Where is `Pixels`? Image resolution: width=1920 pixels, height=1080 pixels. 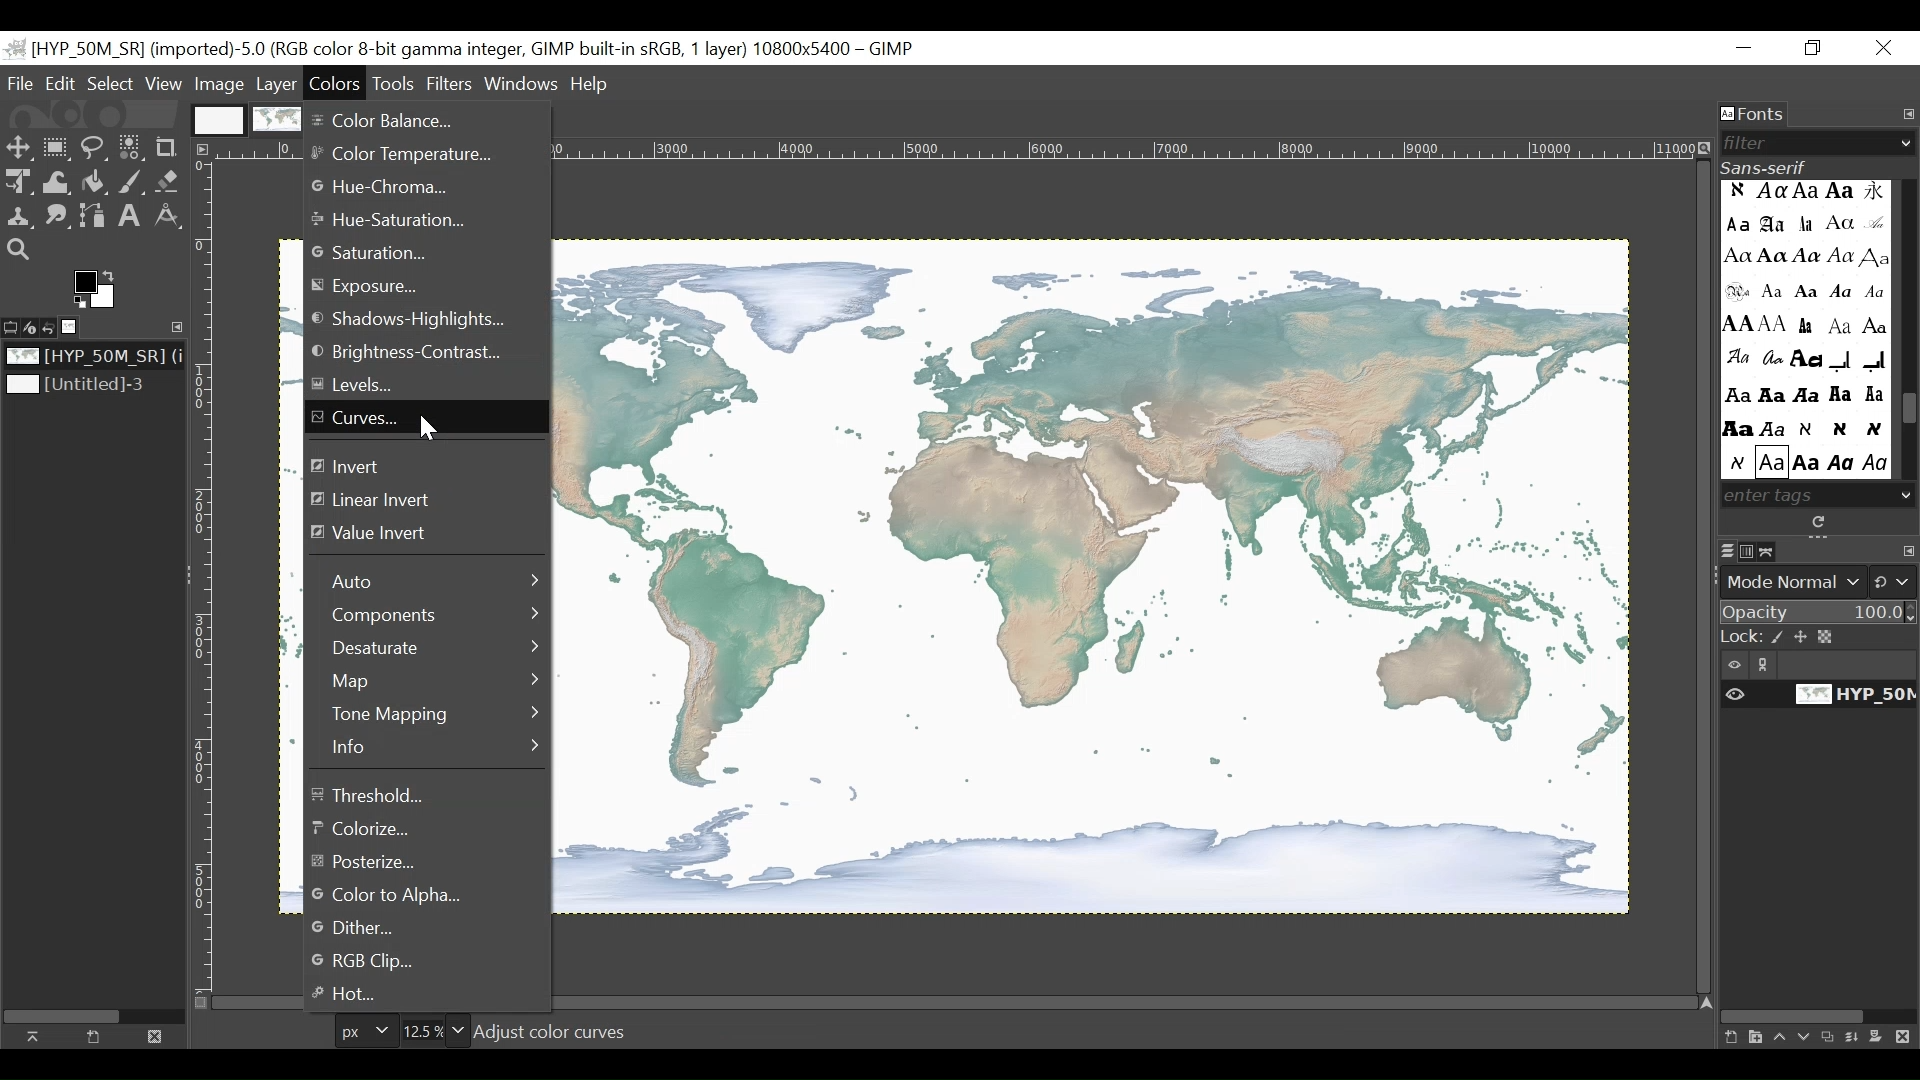
Pixels is located at coordinates (363, 1032).